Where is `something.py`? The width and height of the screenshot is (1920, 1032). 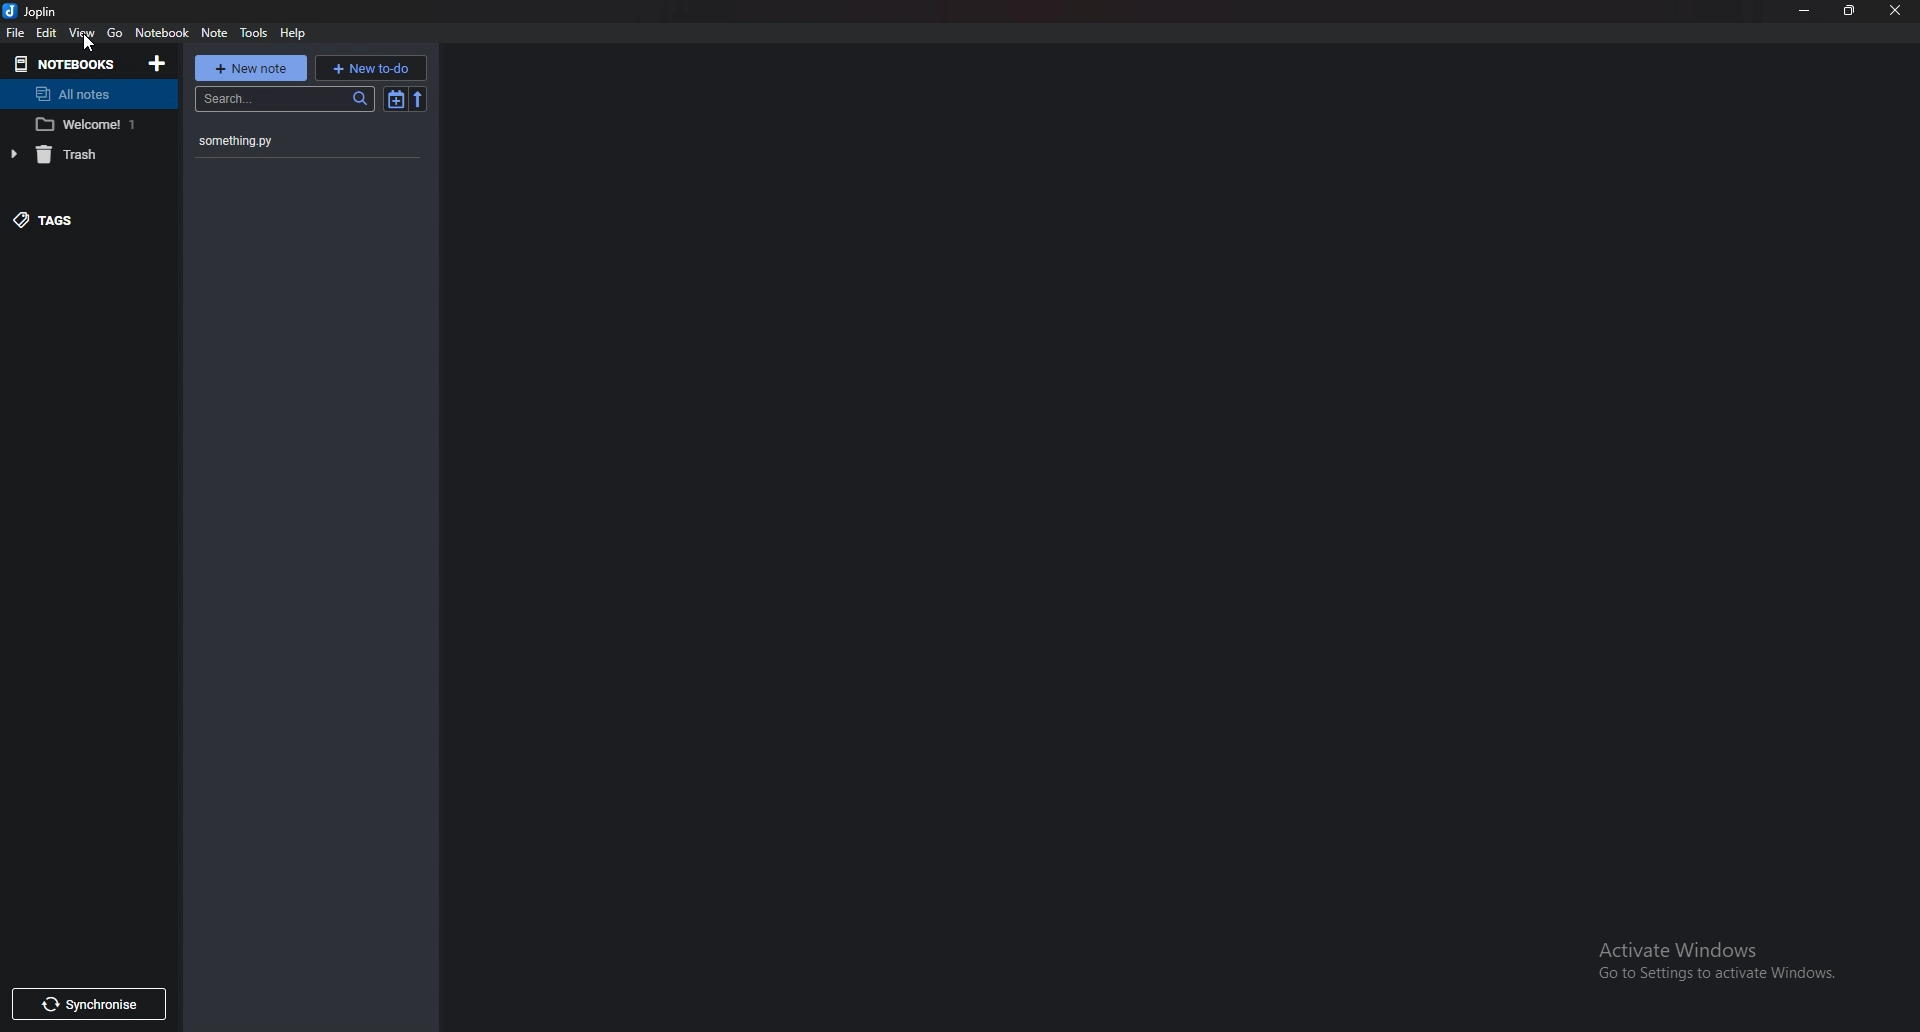
something.py is located at coordinates (280, 143).